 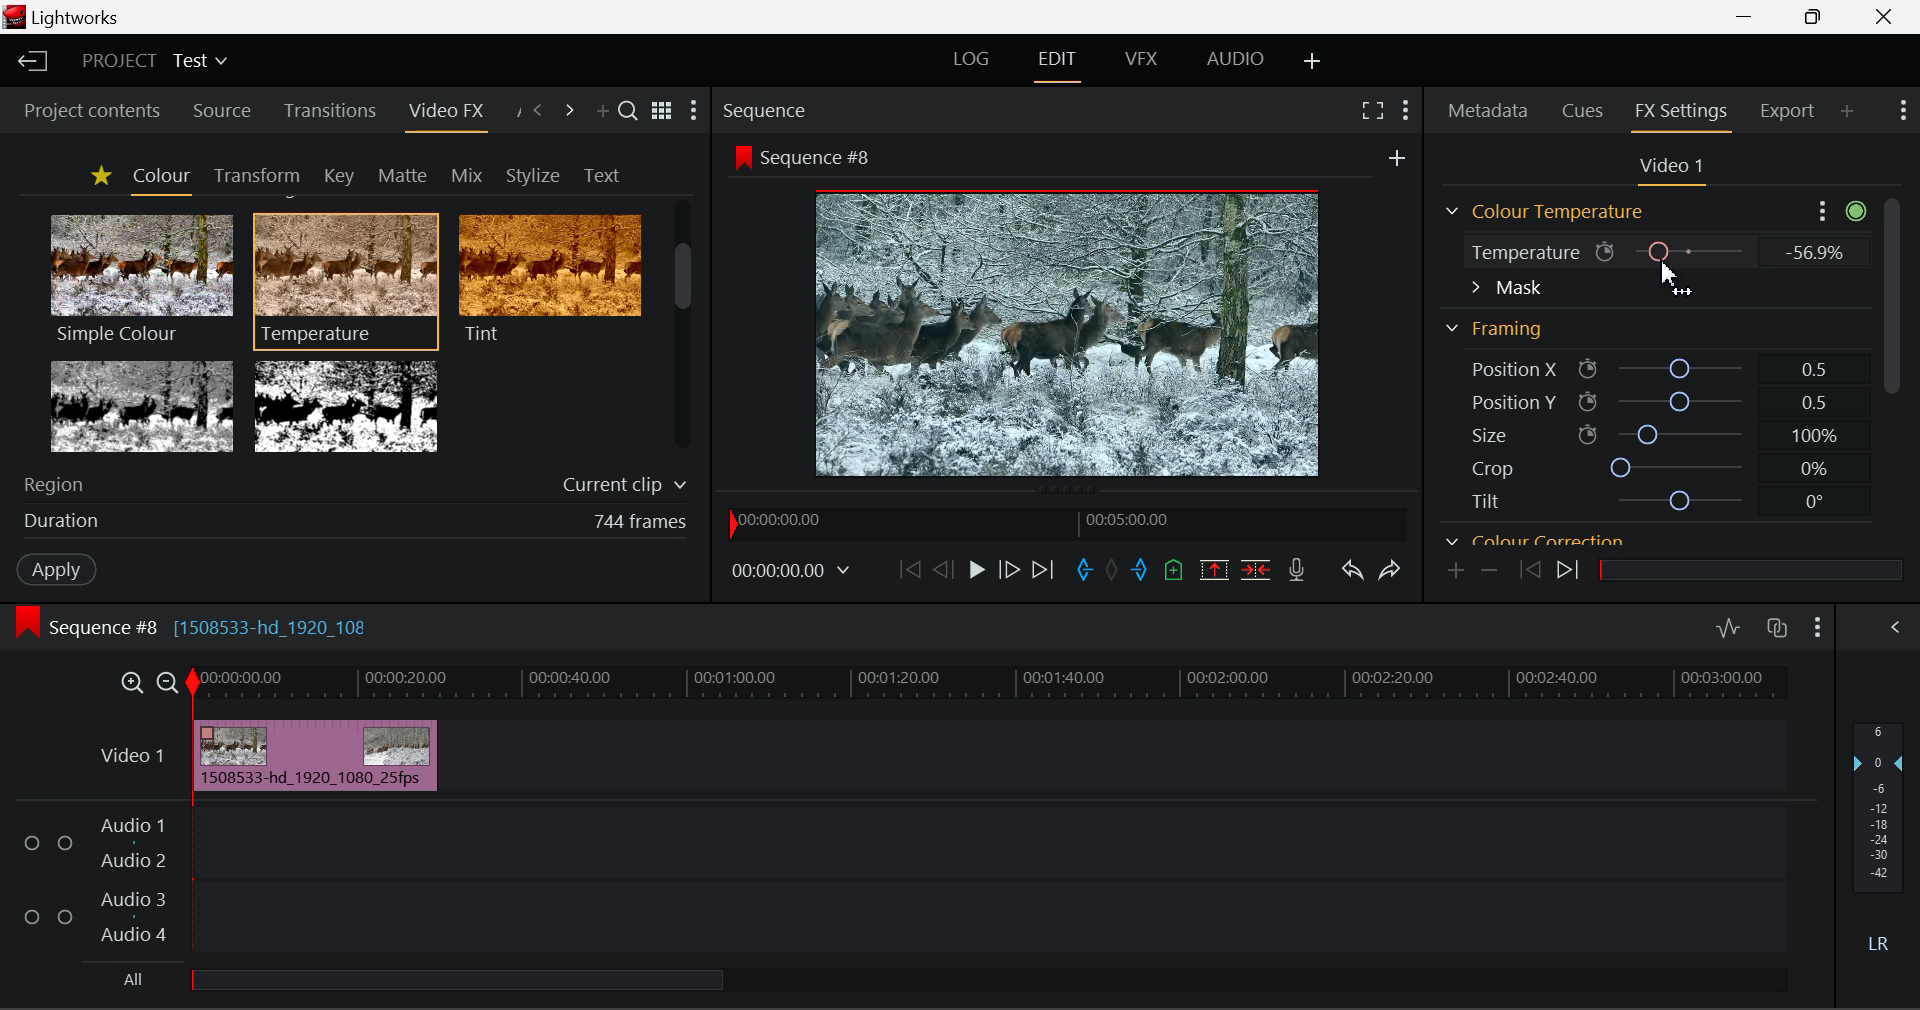 What do you see at coordinates (338, 175) in the screenshot?
I see `Key` at bounding box center [338, 175].